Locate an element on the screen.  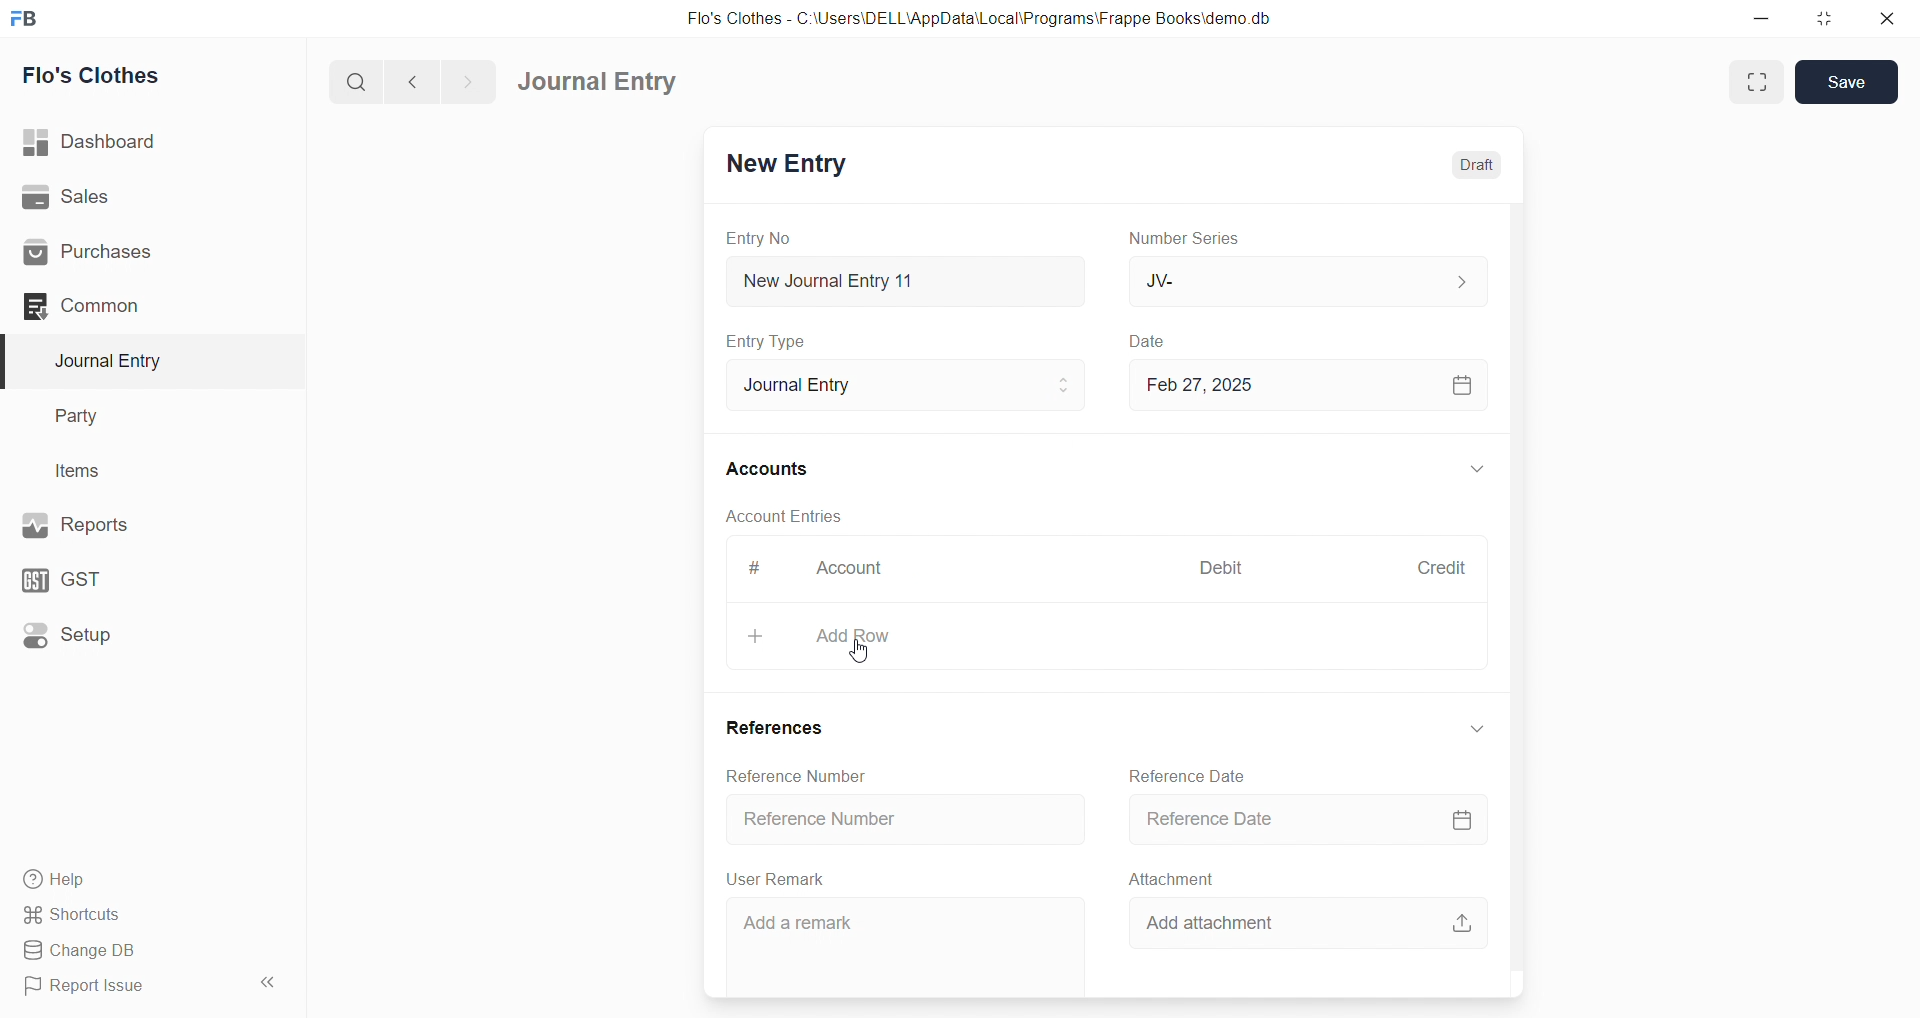
Reference Date is located at coordinates (1187, 777).